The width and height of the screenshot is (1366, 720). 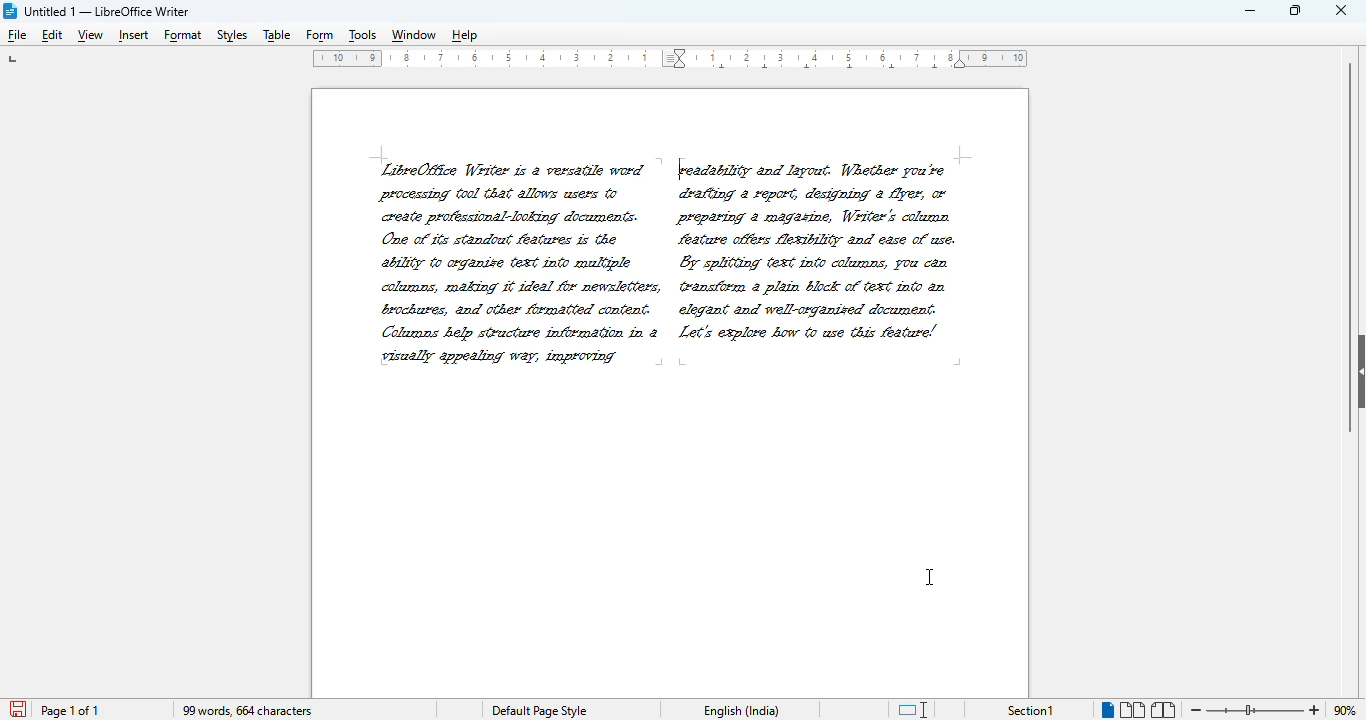 I want to click on zoom in, so click(x=1316, y=709).